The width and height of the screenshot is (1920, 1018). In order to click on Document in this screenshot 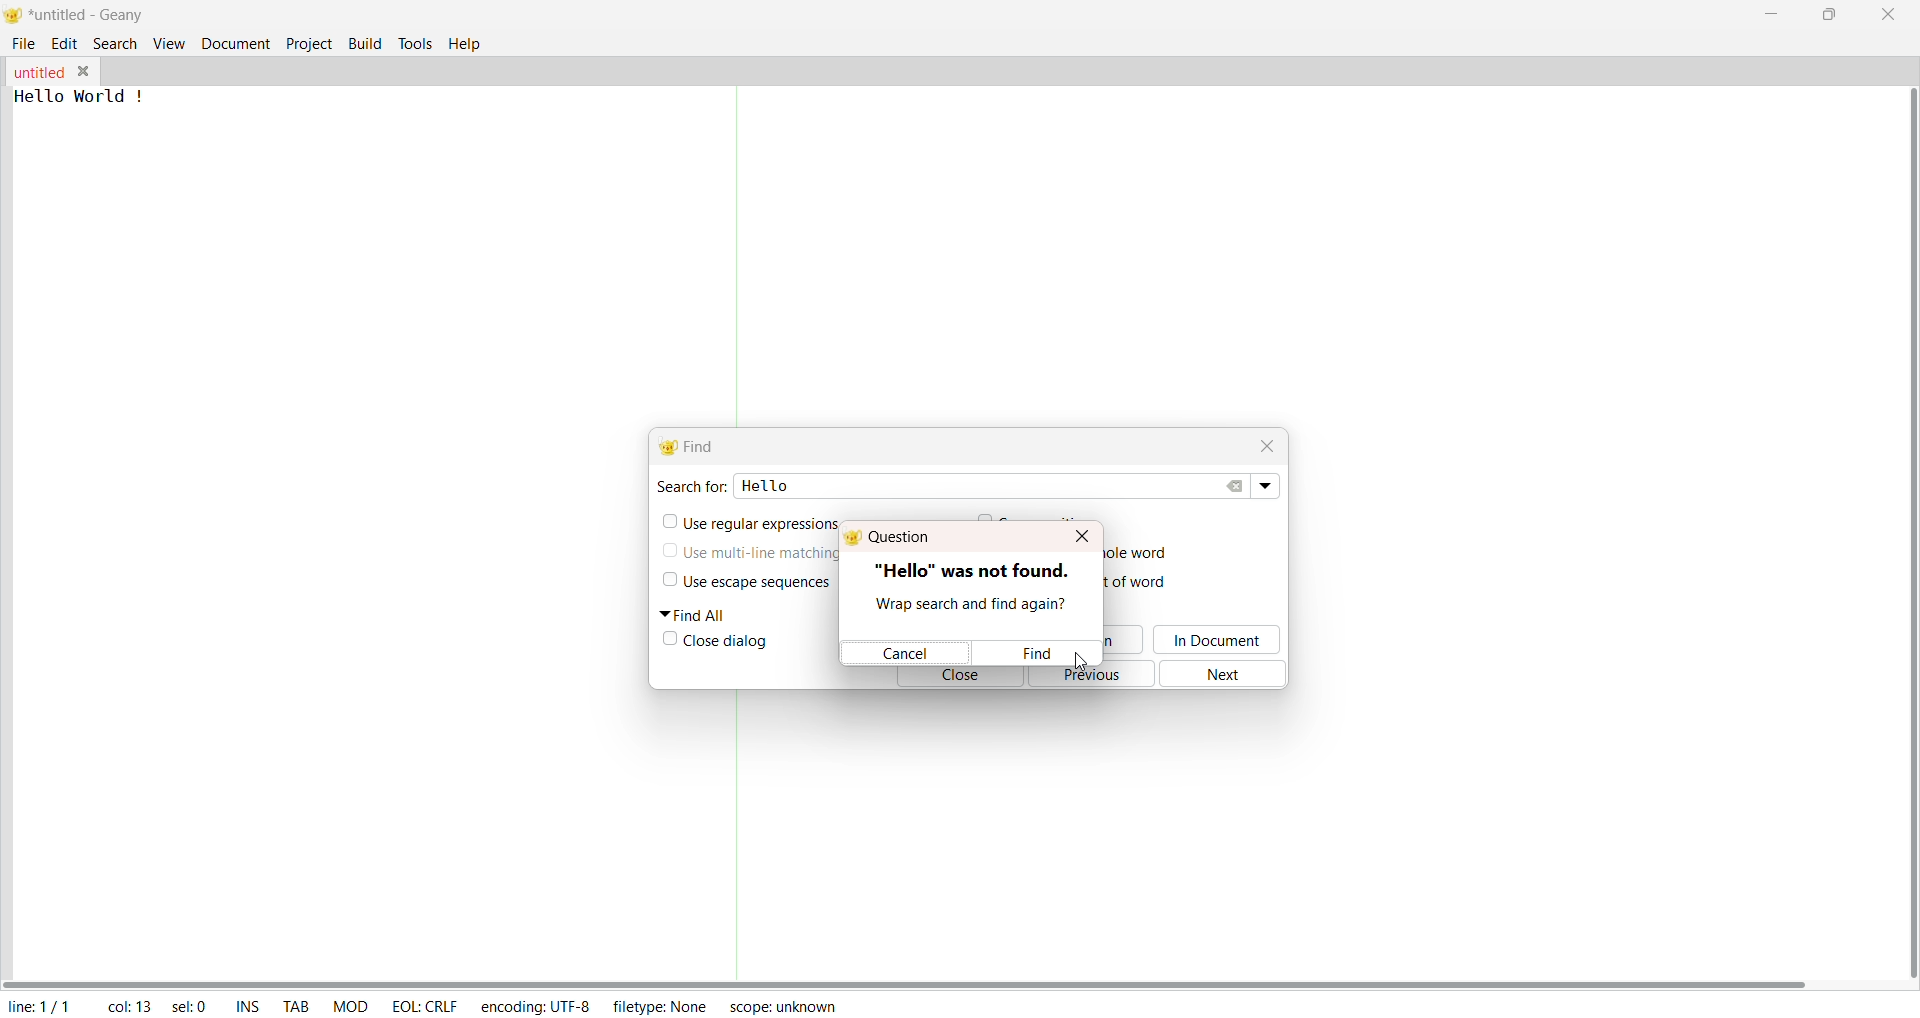, I will do `click(234, 44)`.